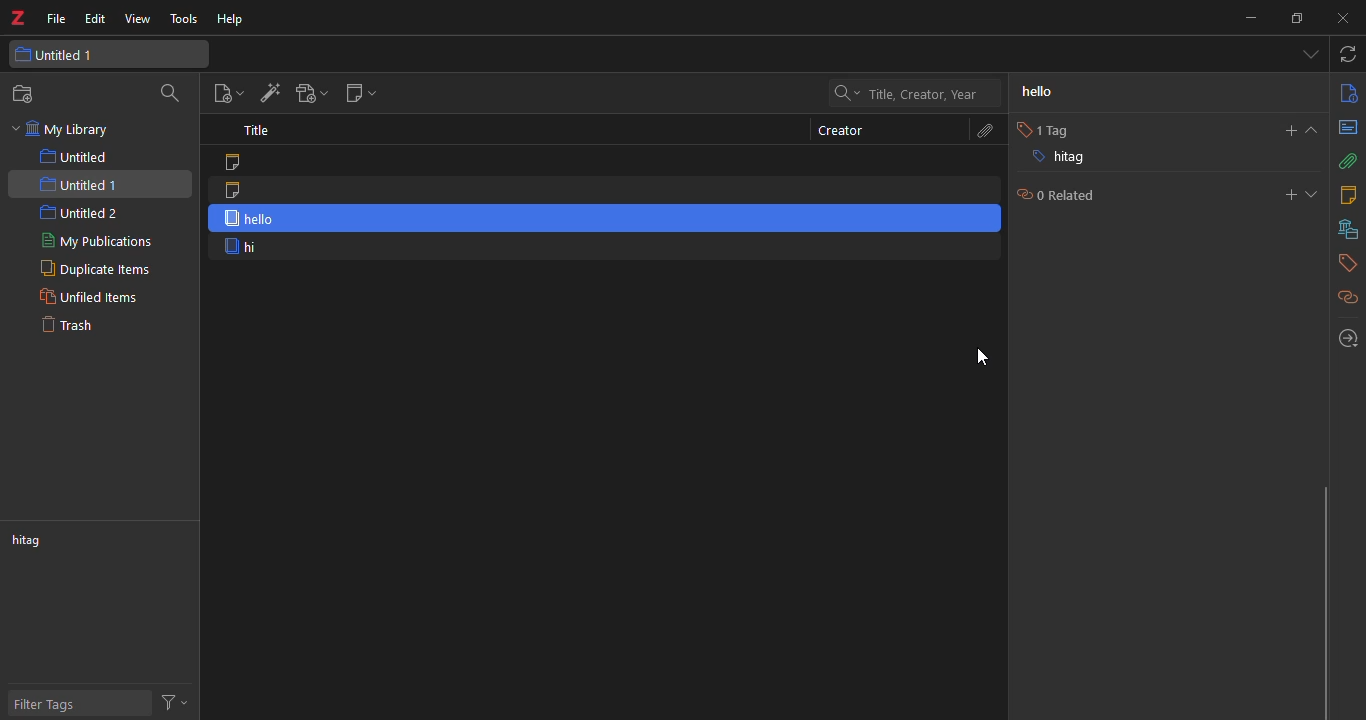 This screenshot has height=720, width=1366. What do you see at coordinates (1290, 128) in the screenshot?
I see `add` at bounding box center [1290, 128].